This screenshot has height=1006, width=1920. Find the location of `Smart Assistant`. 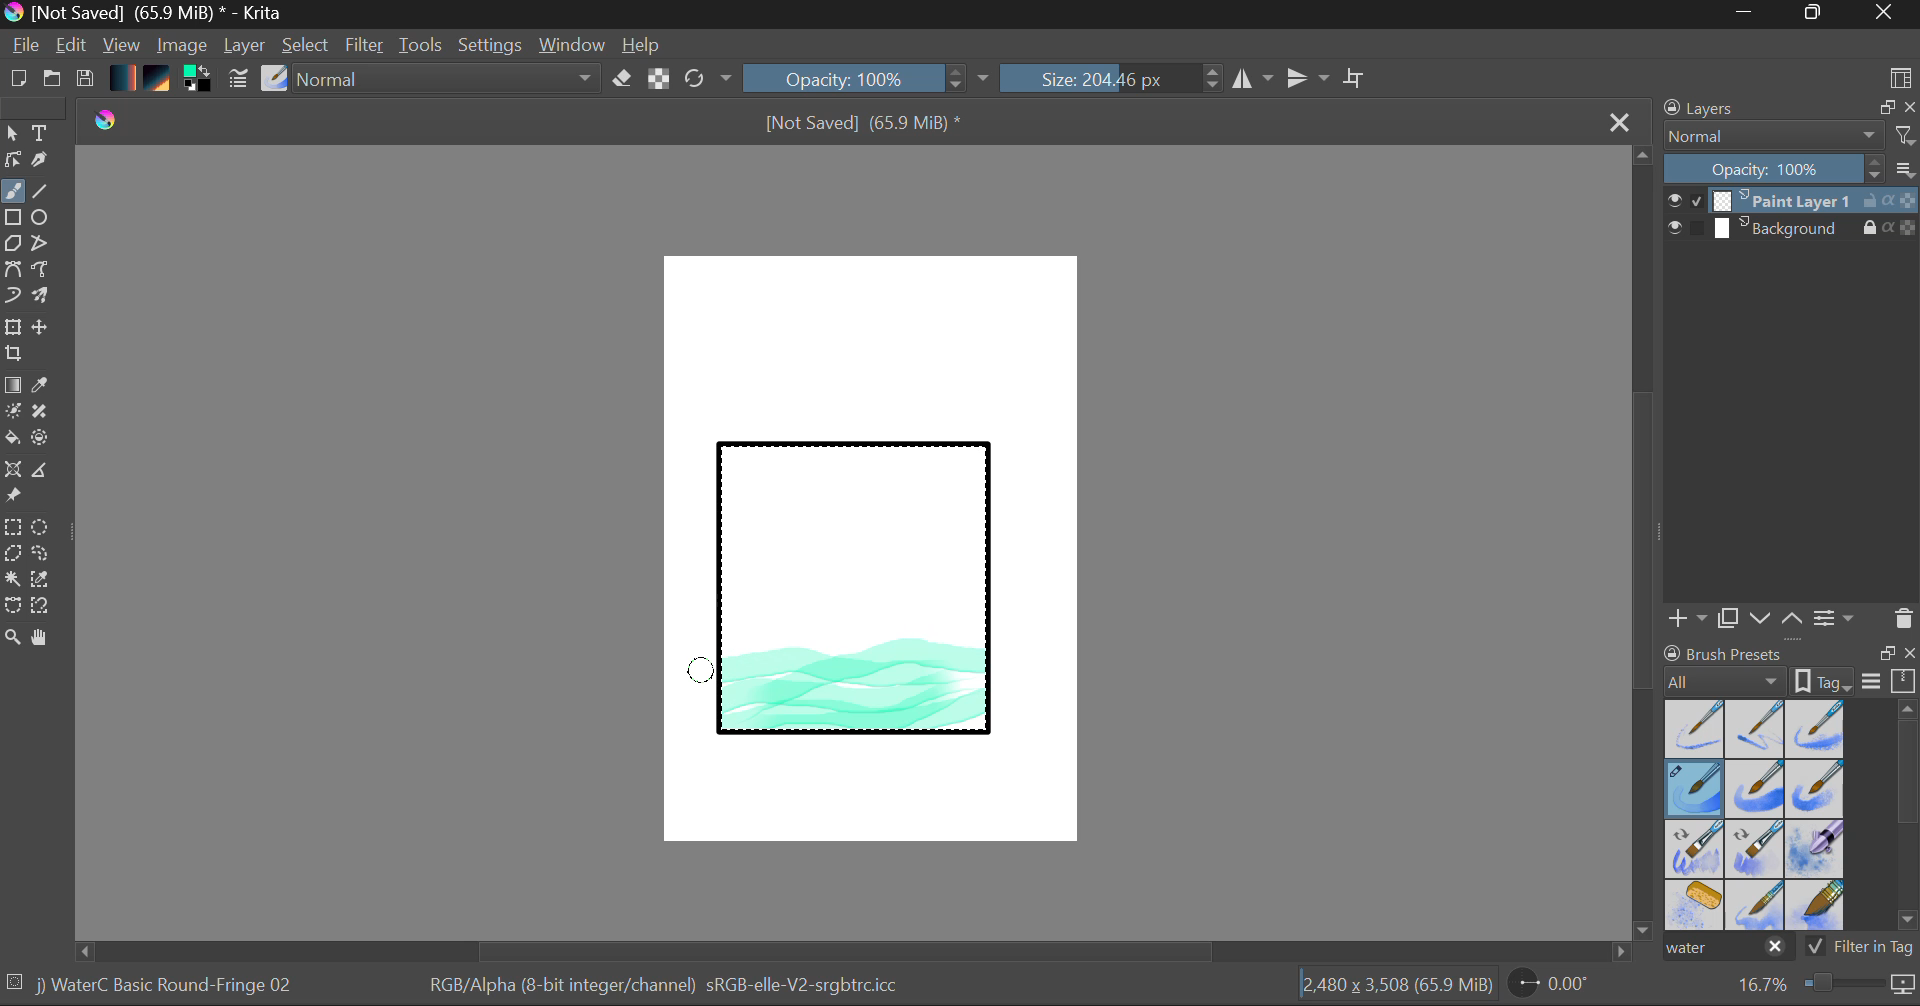

Smart Assistant is located at coordinates (12, 472).